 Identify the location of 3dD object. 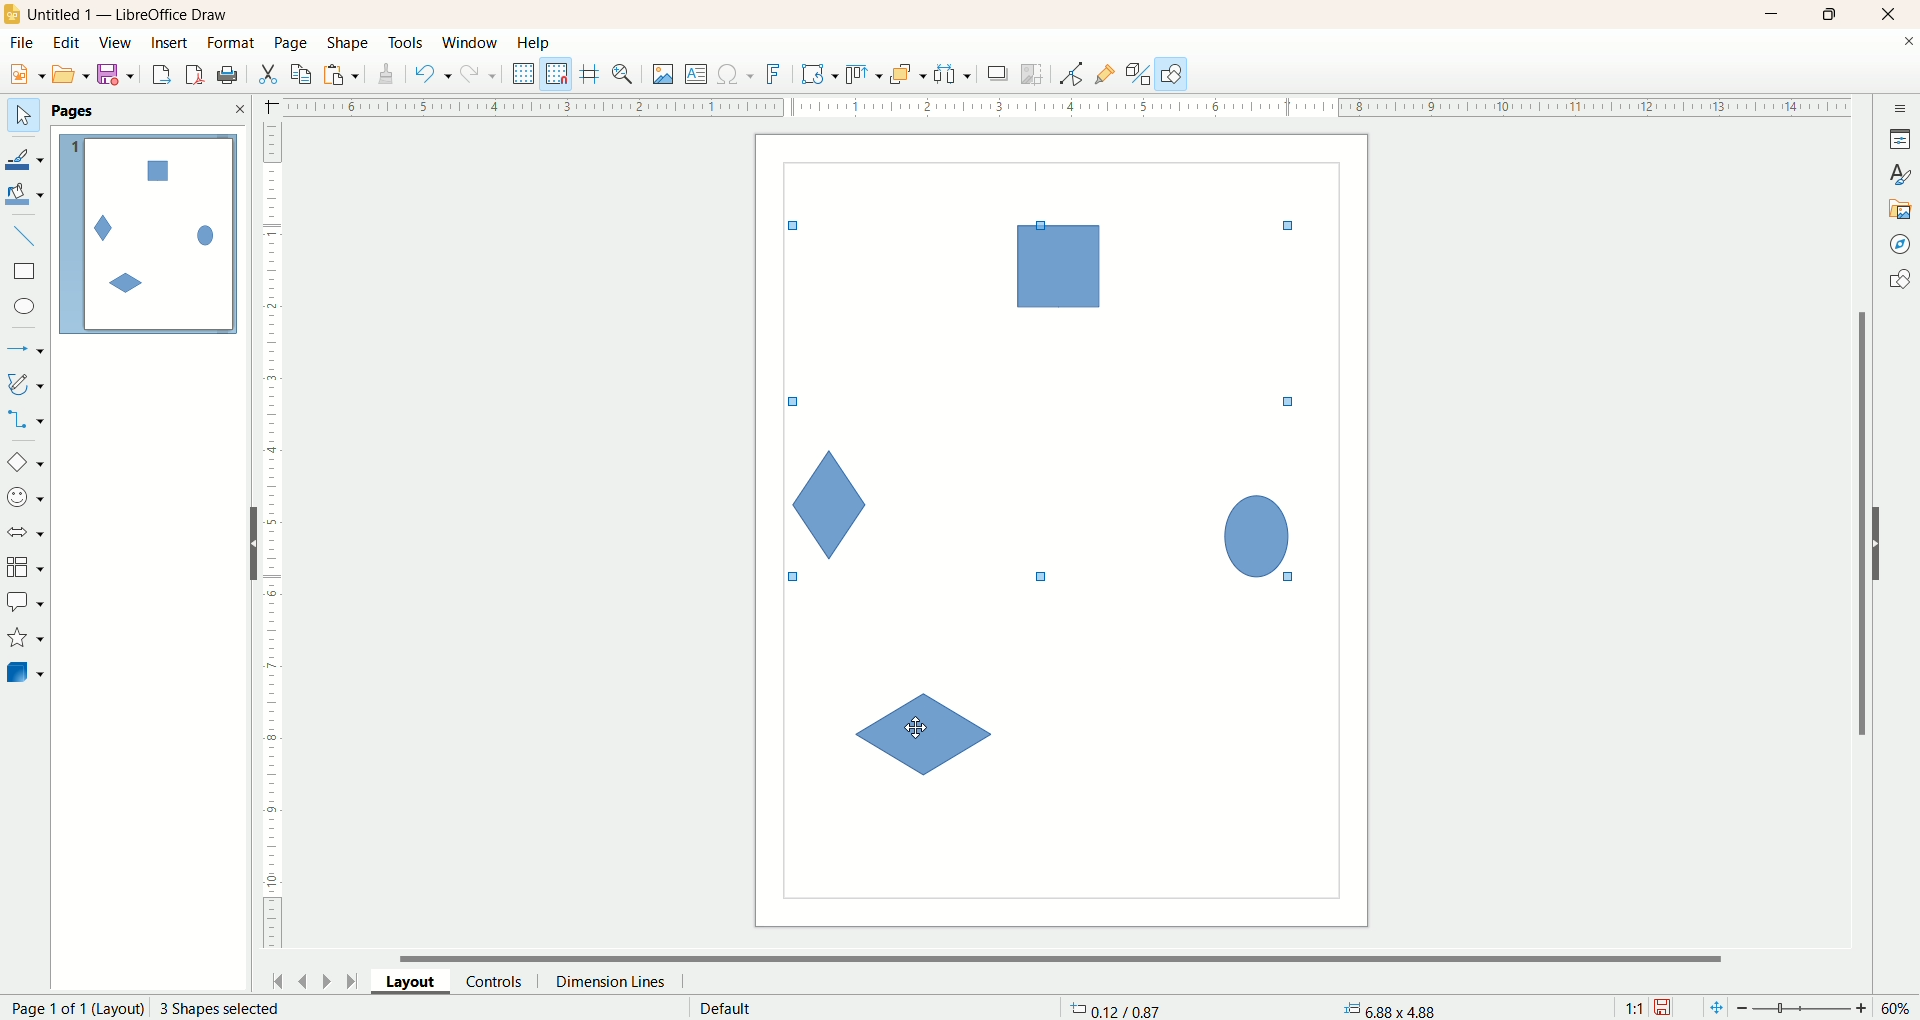
(24, 672).